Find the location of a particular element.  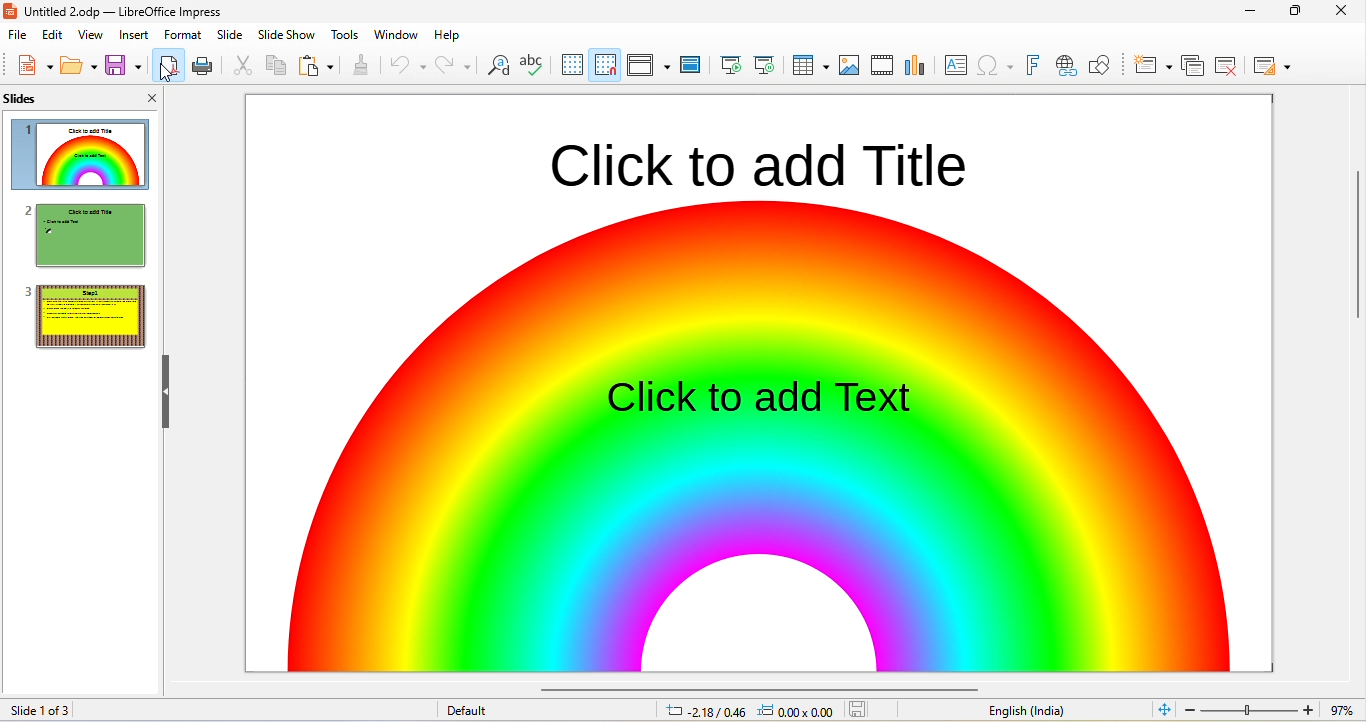

cursor is located at coordinates (168, 74).